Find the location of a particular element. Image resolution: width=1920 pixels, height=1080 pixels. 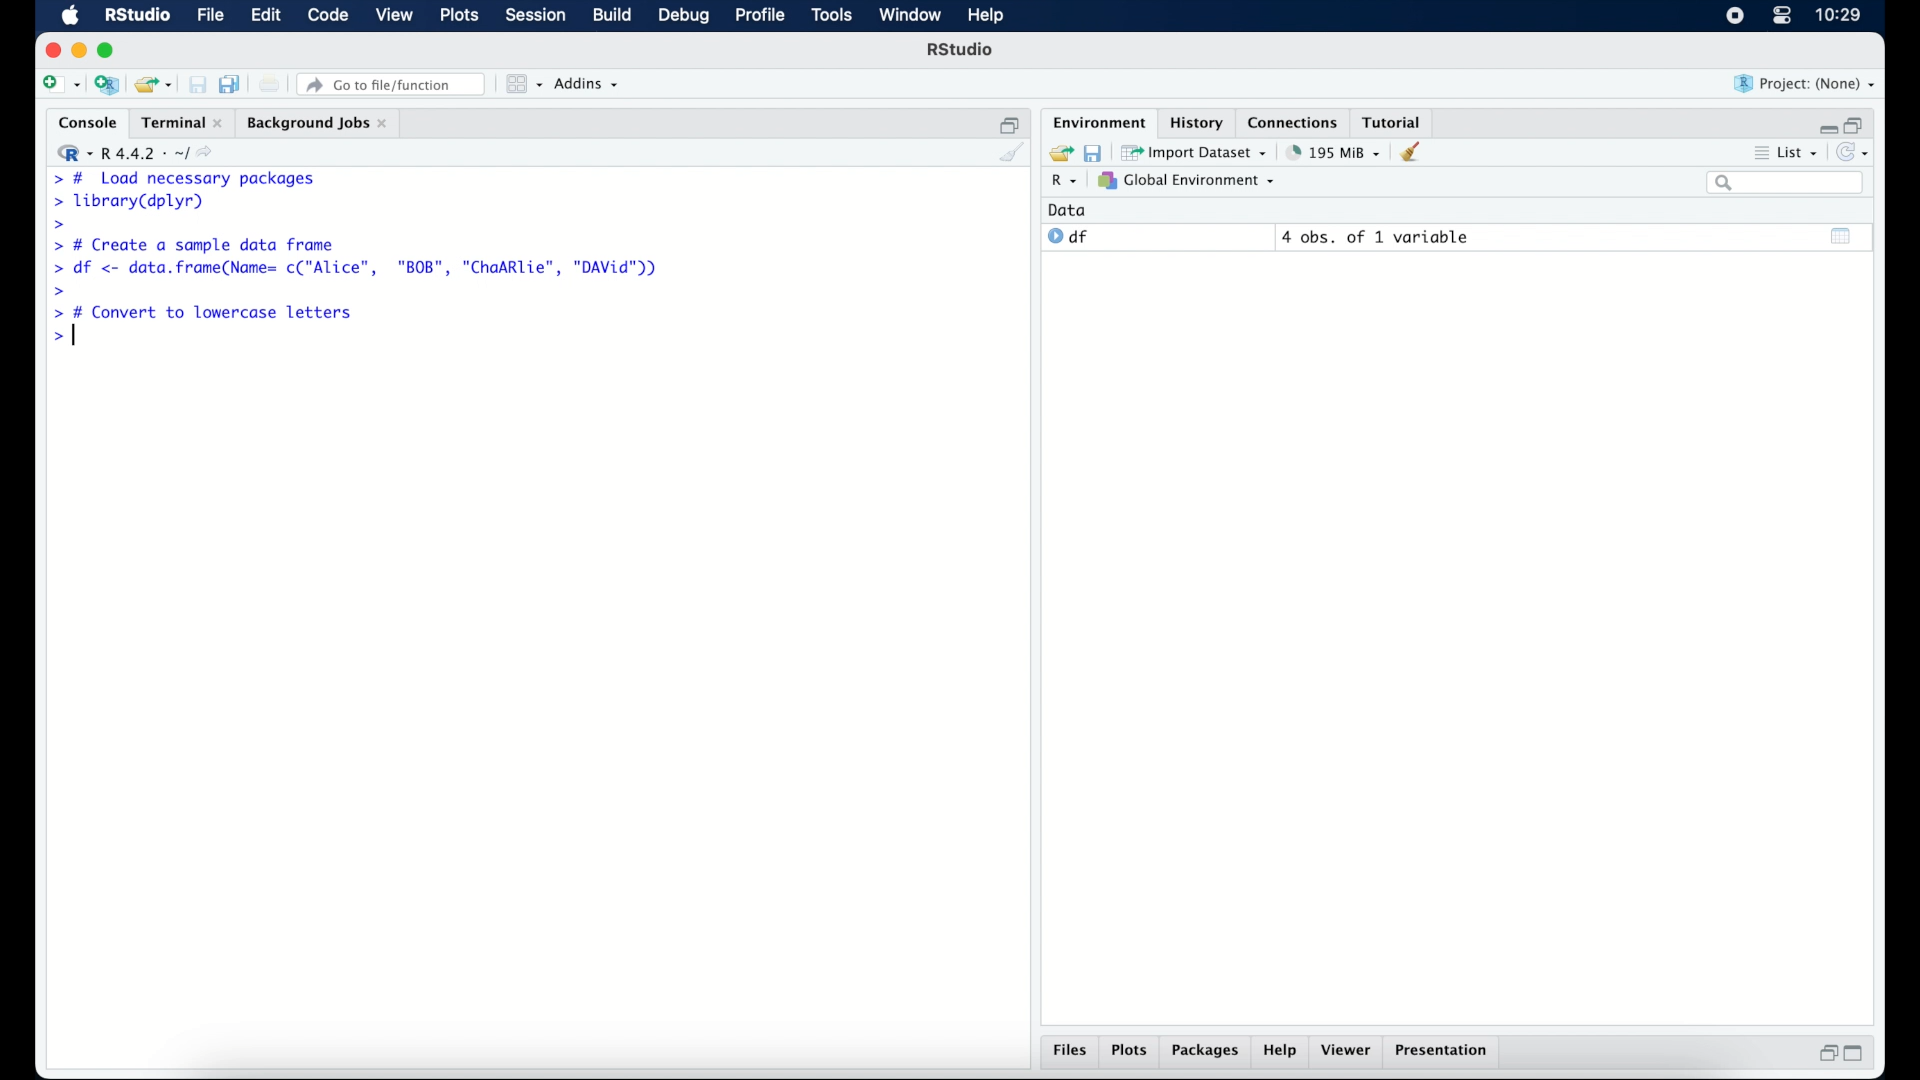

minimize is located at coordinates (1825, 124).